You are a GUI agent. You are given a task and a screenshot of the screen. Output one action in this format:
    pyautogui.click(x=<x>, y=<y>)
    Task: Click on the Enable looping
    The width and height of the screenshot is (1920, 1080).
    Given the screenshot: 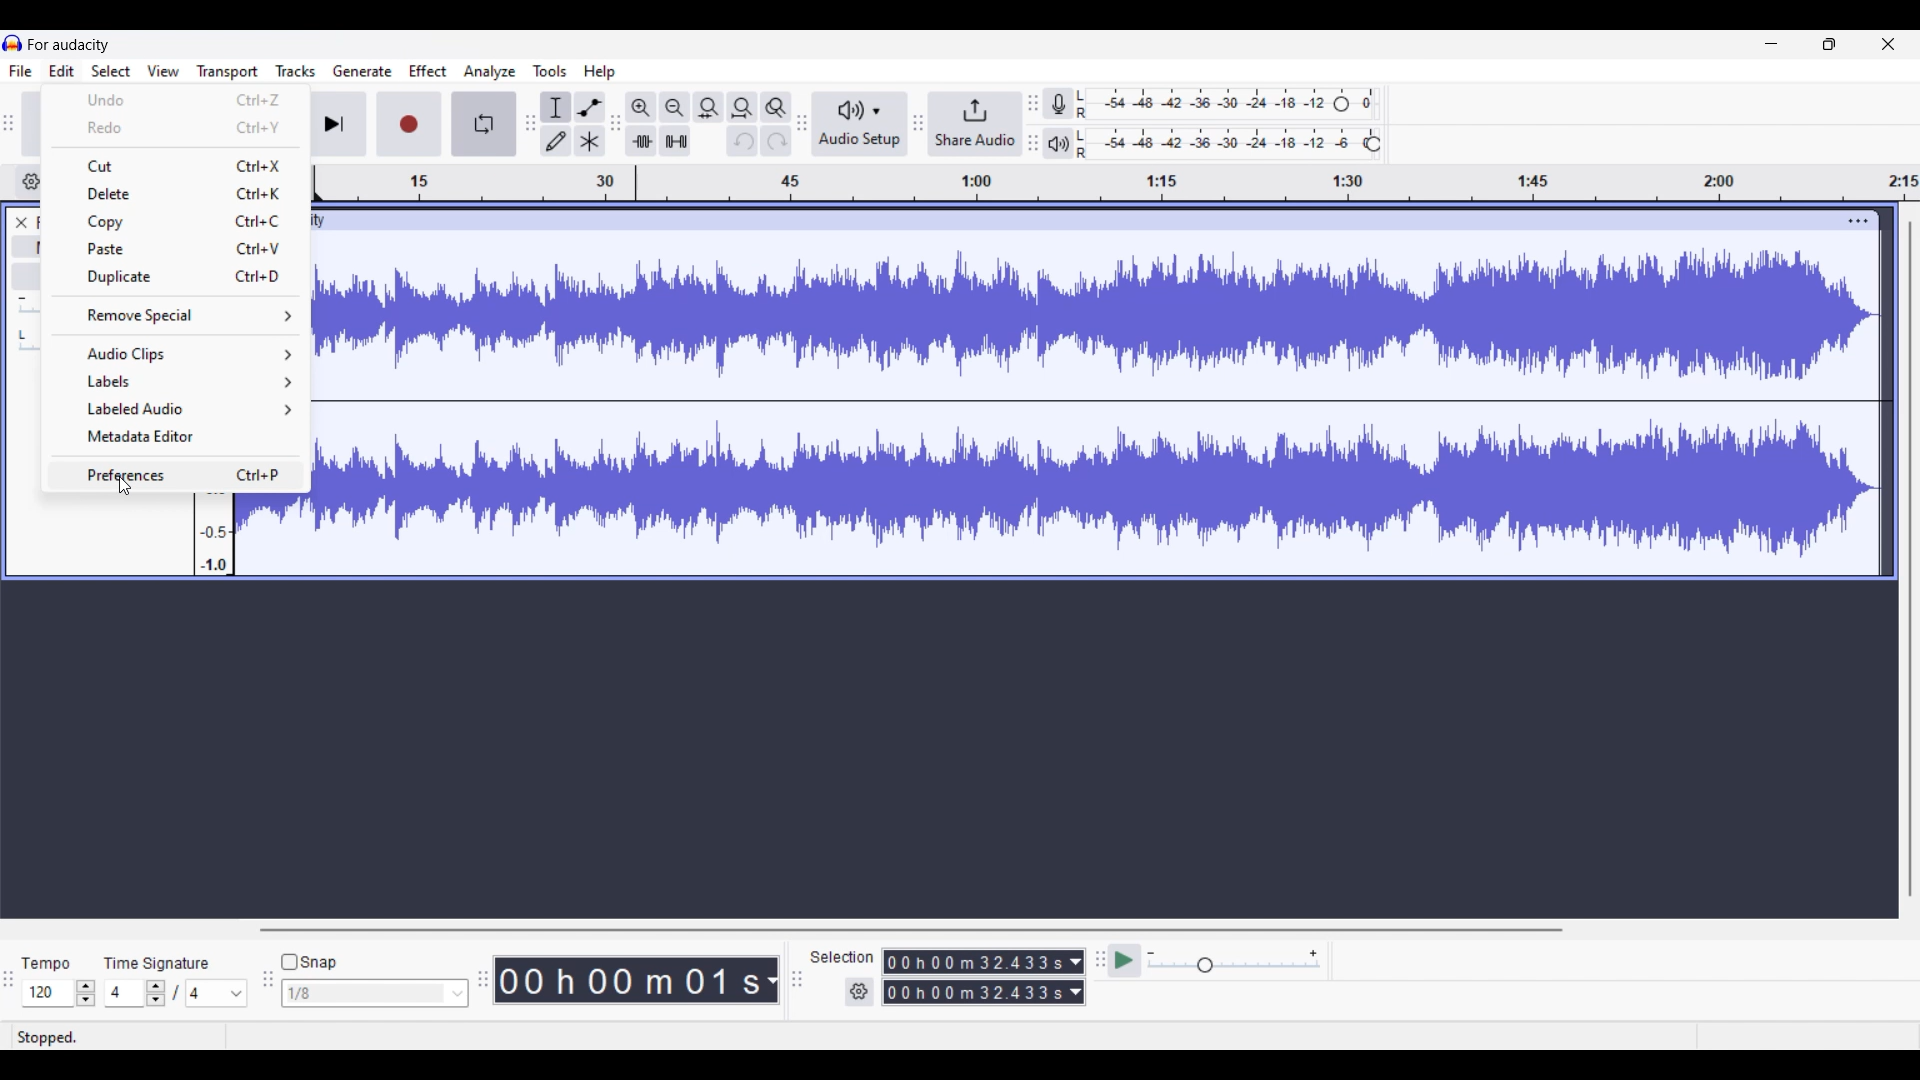 What is the action you would take?
    pyautogui.click(x=484, y=123)
    